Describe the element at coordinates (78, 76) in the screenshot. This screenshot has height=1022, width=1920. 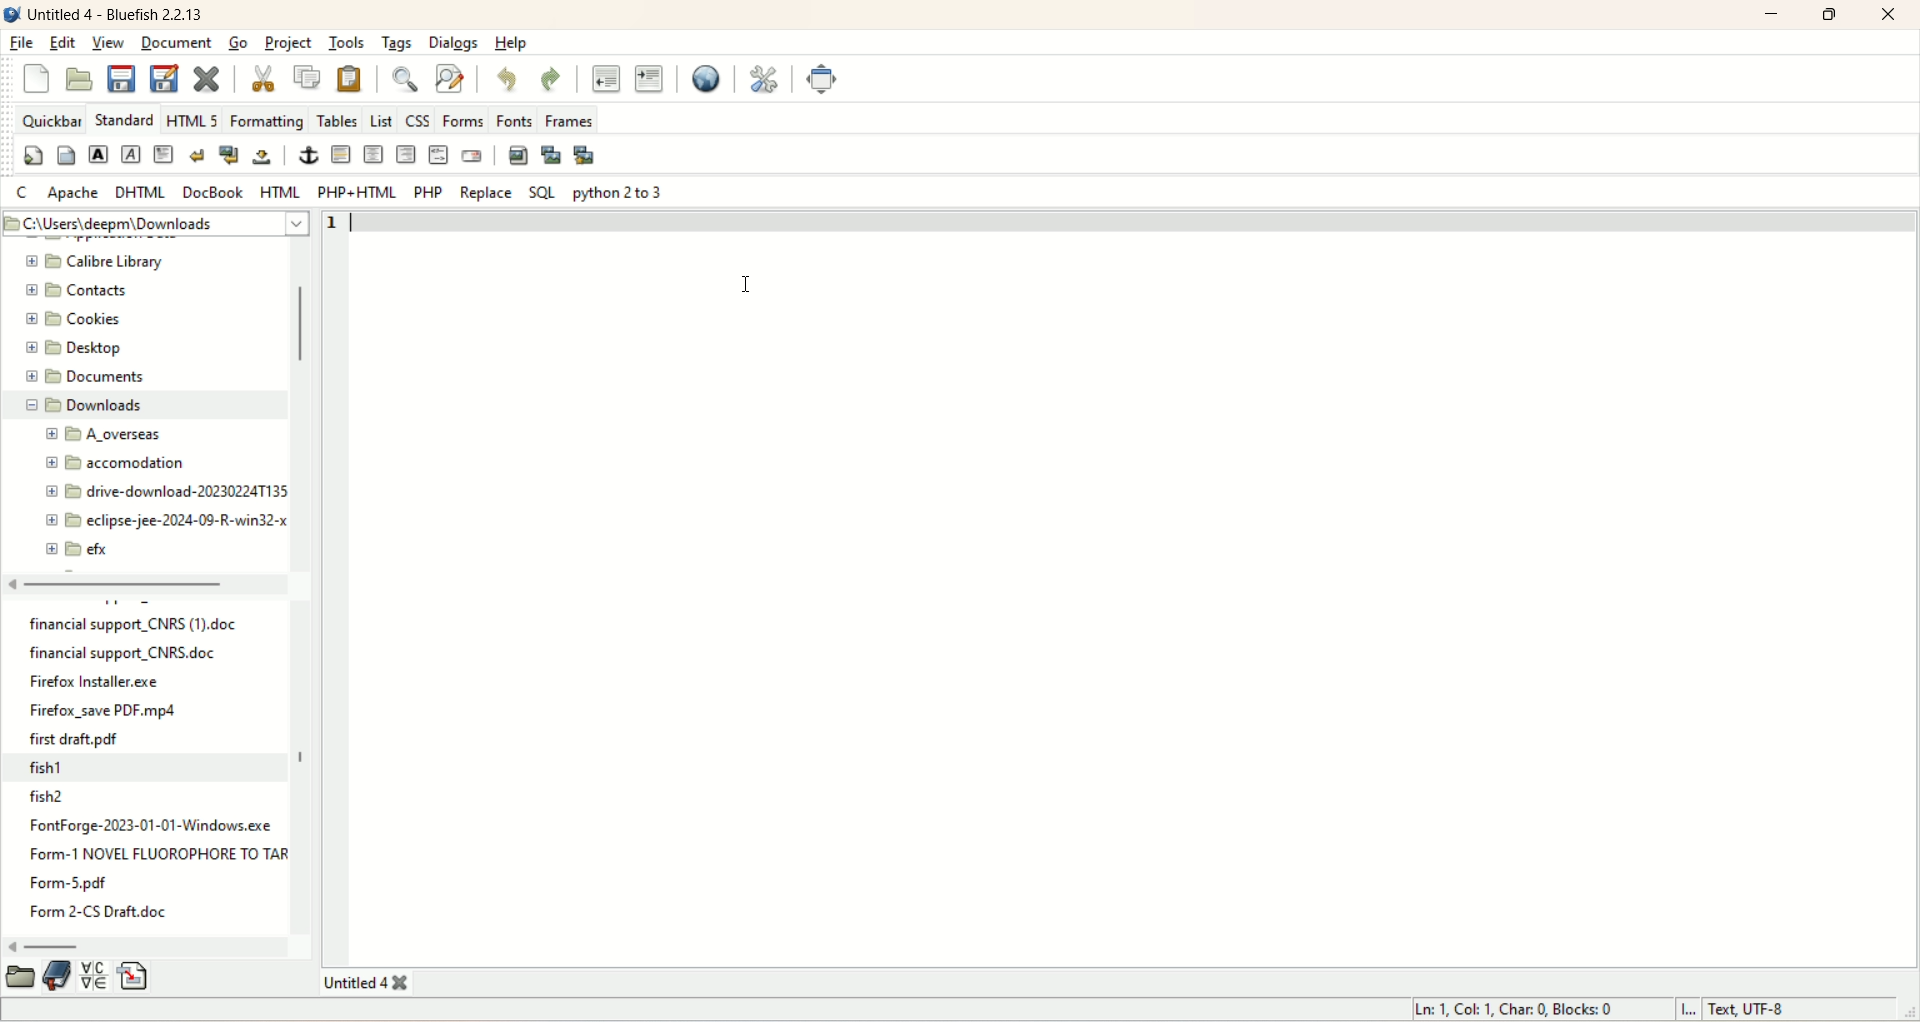
I see `open file` at that location.